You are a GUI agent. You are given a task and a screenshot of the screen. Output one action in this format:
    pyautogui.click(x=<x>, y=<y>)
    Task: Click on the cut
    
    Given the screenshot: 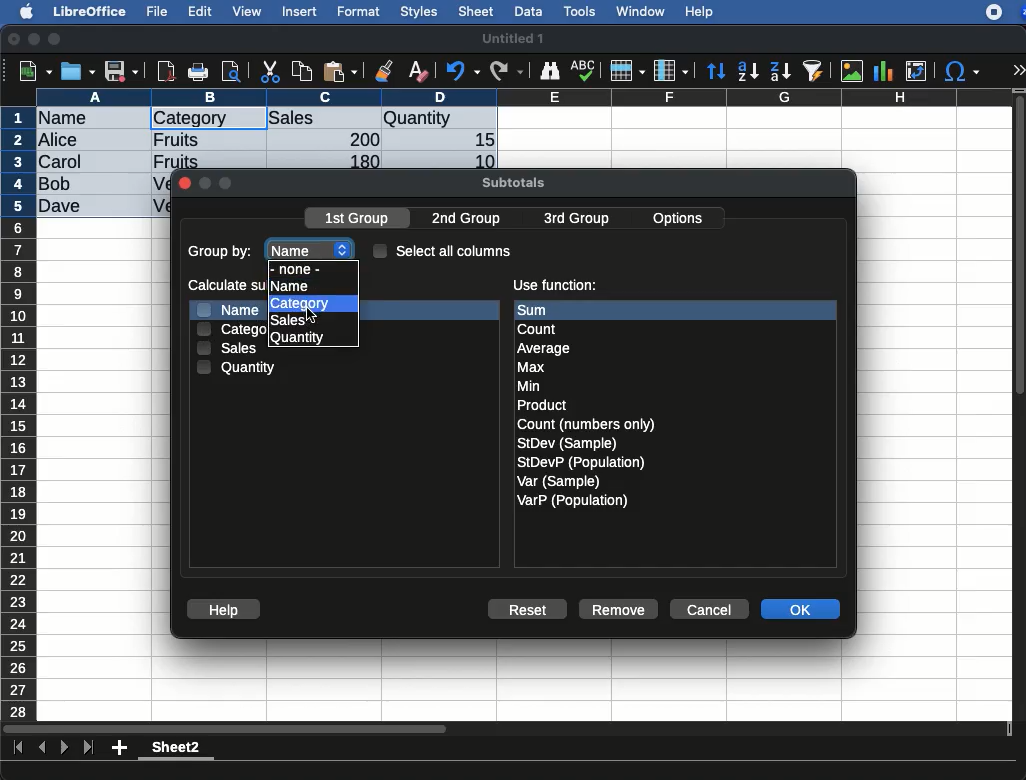 What is the action you would take?
    pyautogui.click(x=271, y=71)
    